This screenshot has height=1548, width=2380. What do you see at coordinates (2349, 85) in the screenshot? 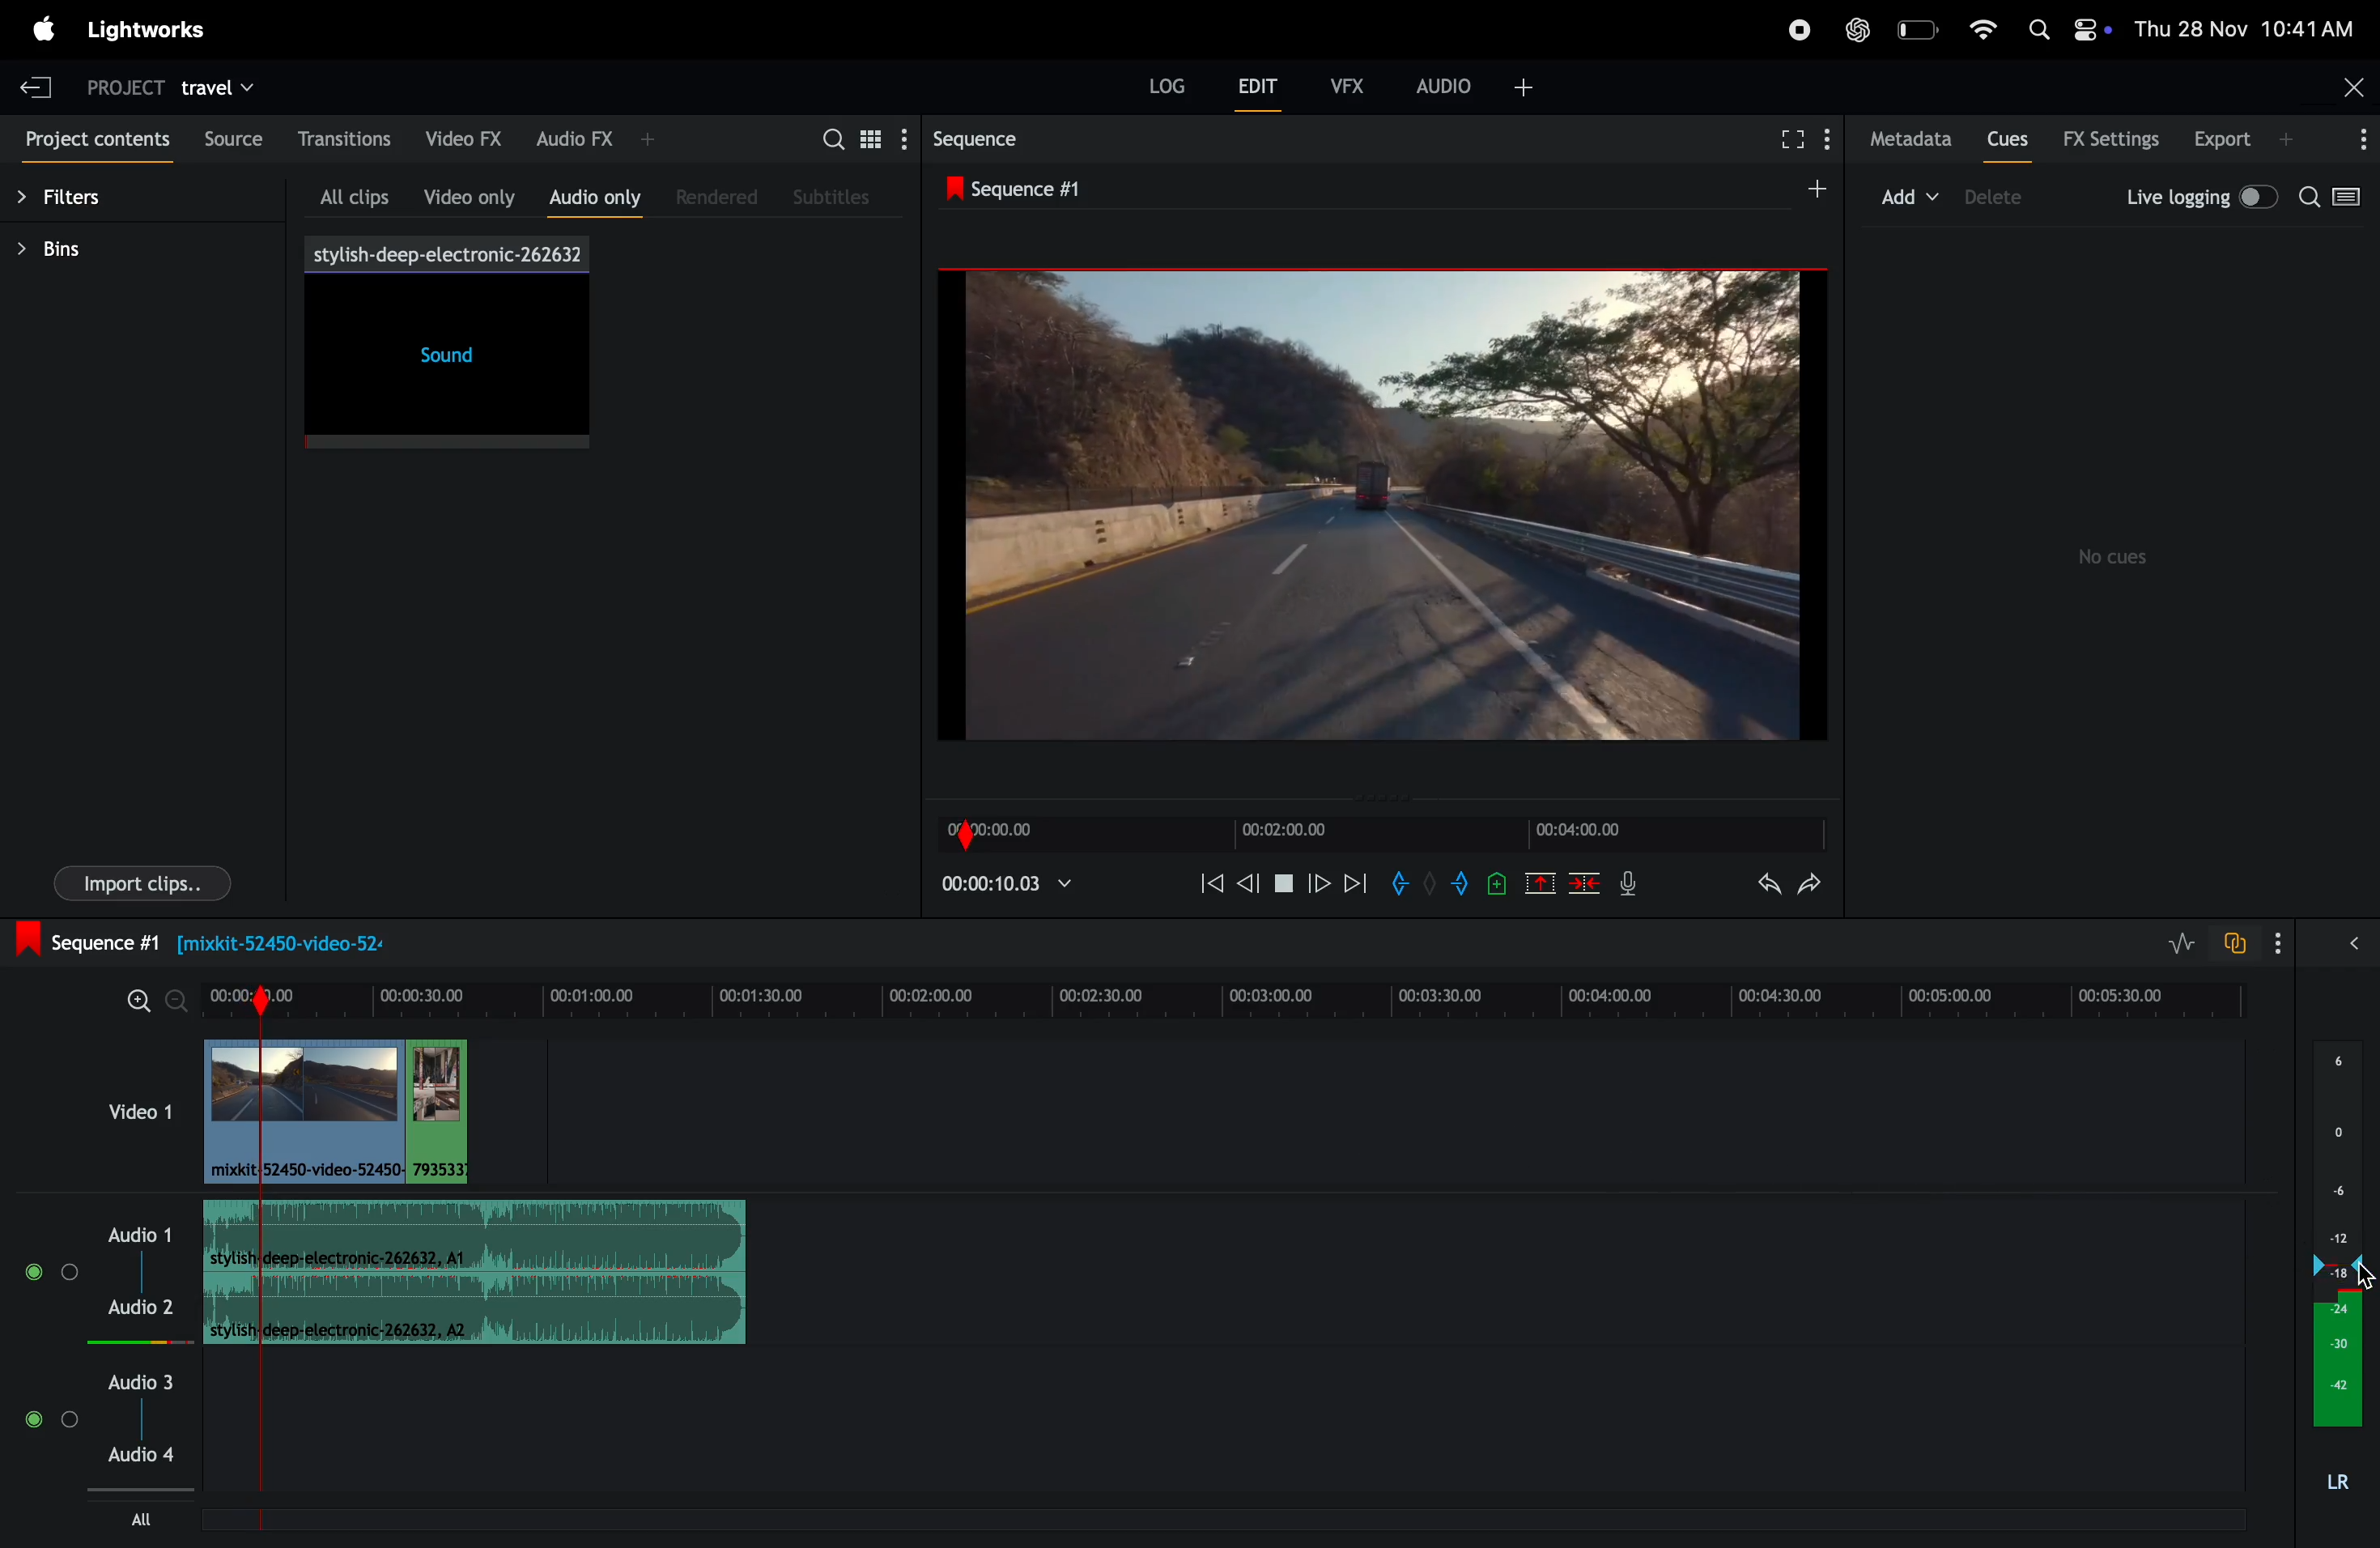
I see `close` at bounding box center [2349, 85].